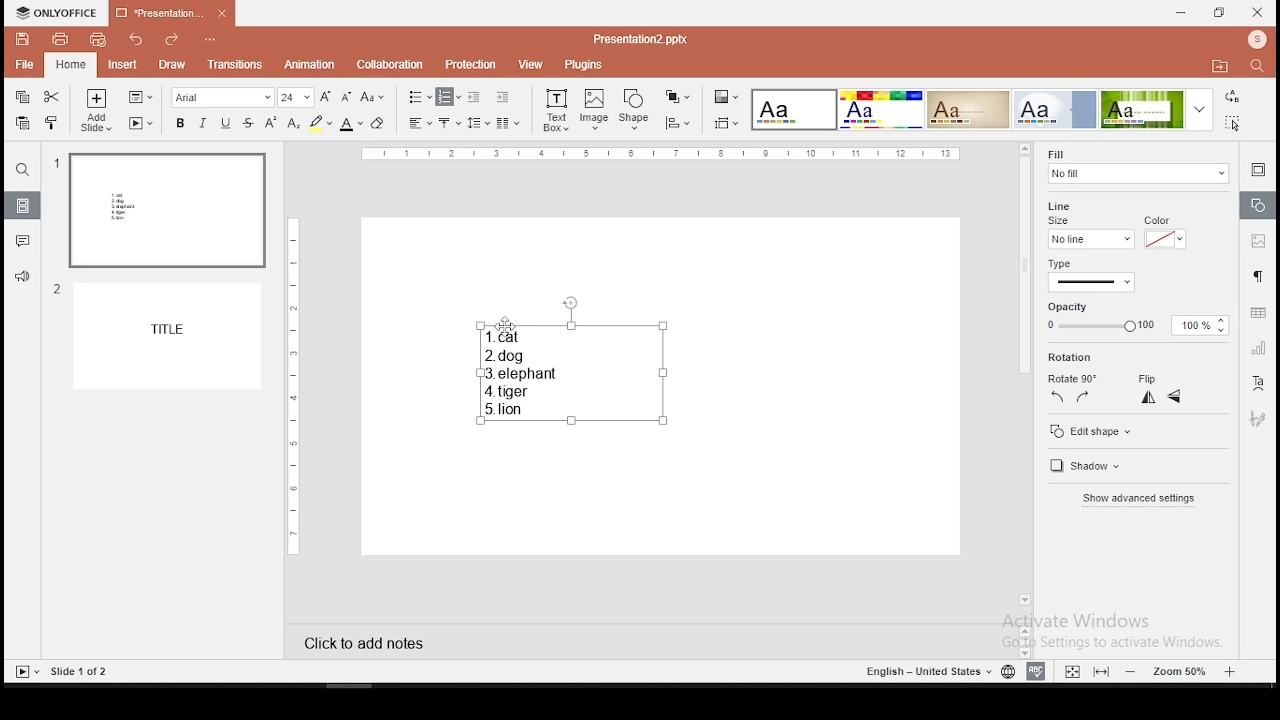 This screenshot has width=1280, height=720. What do you see at coordinates (571, 369) in the screenshot?
I see `text box` at bounding box center [571, 369].